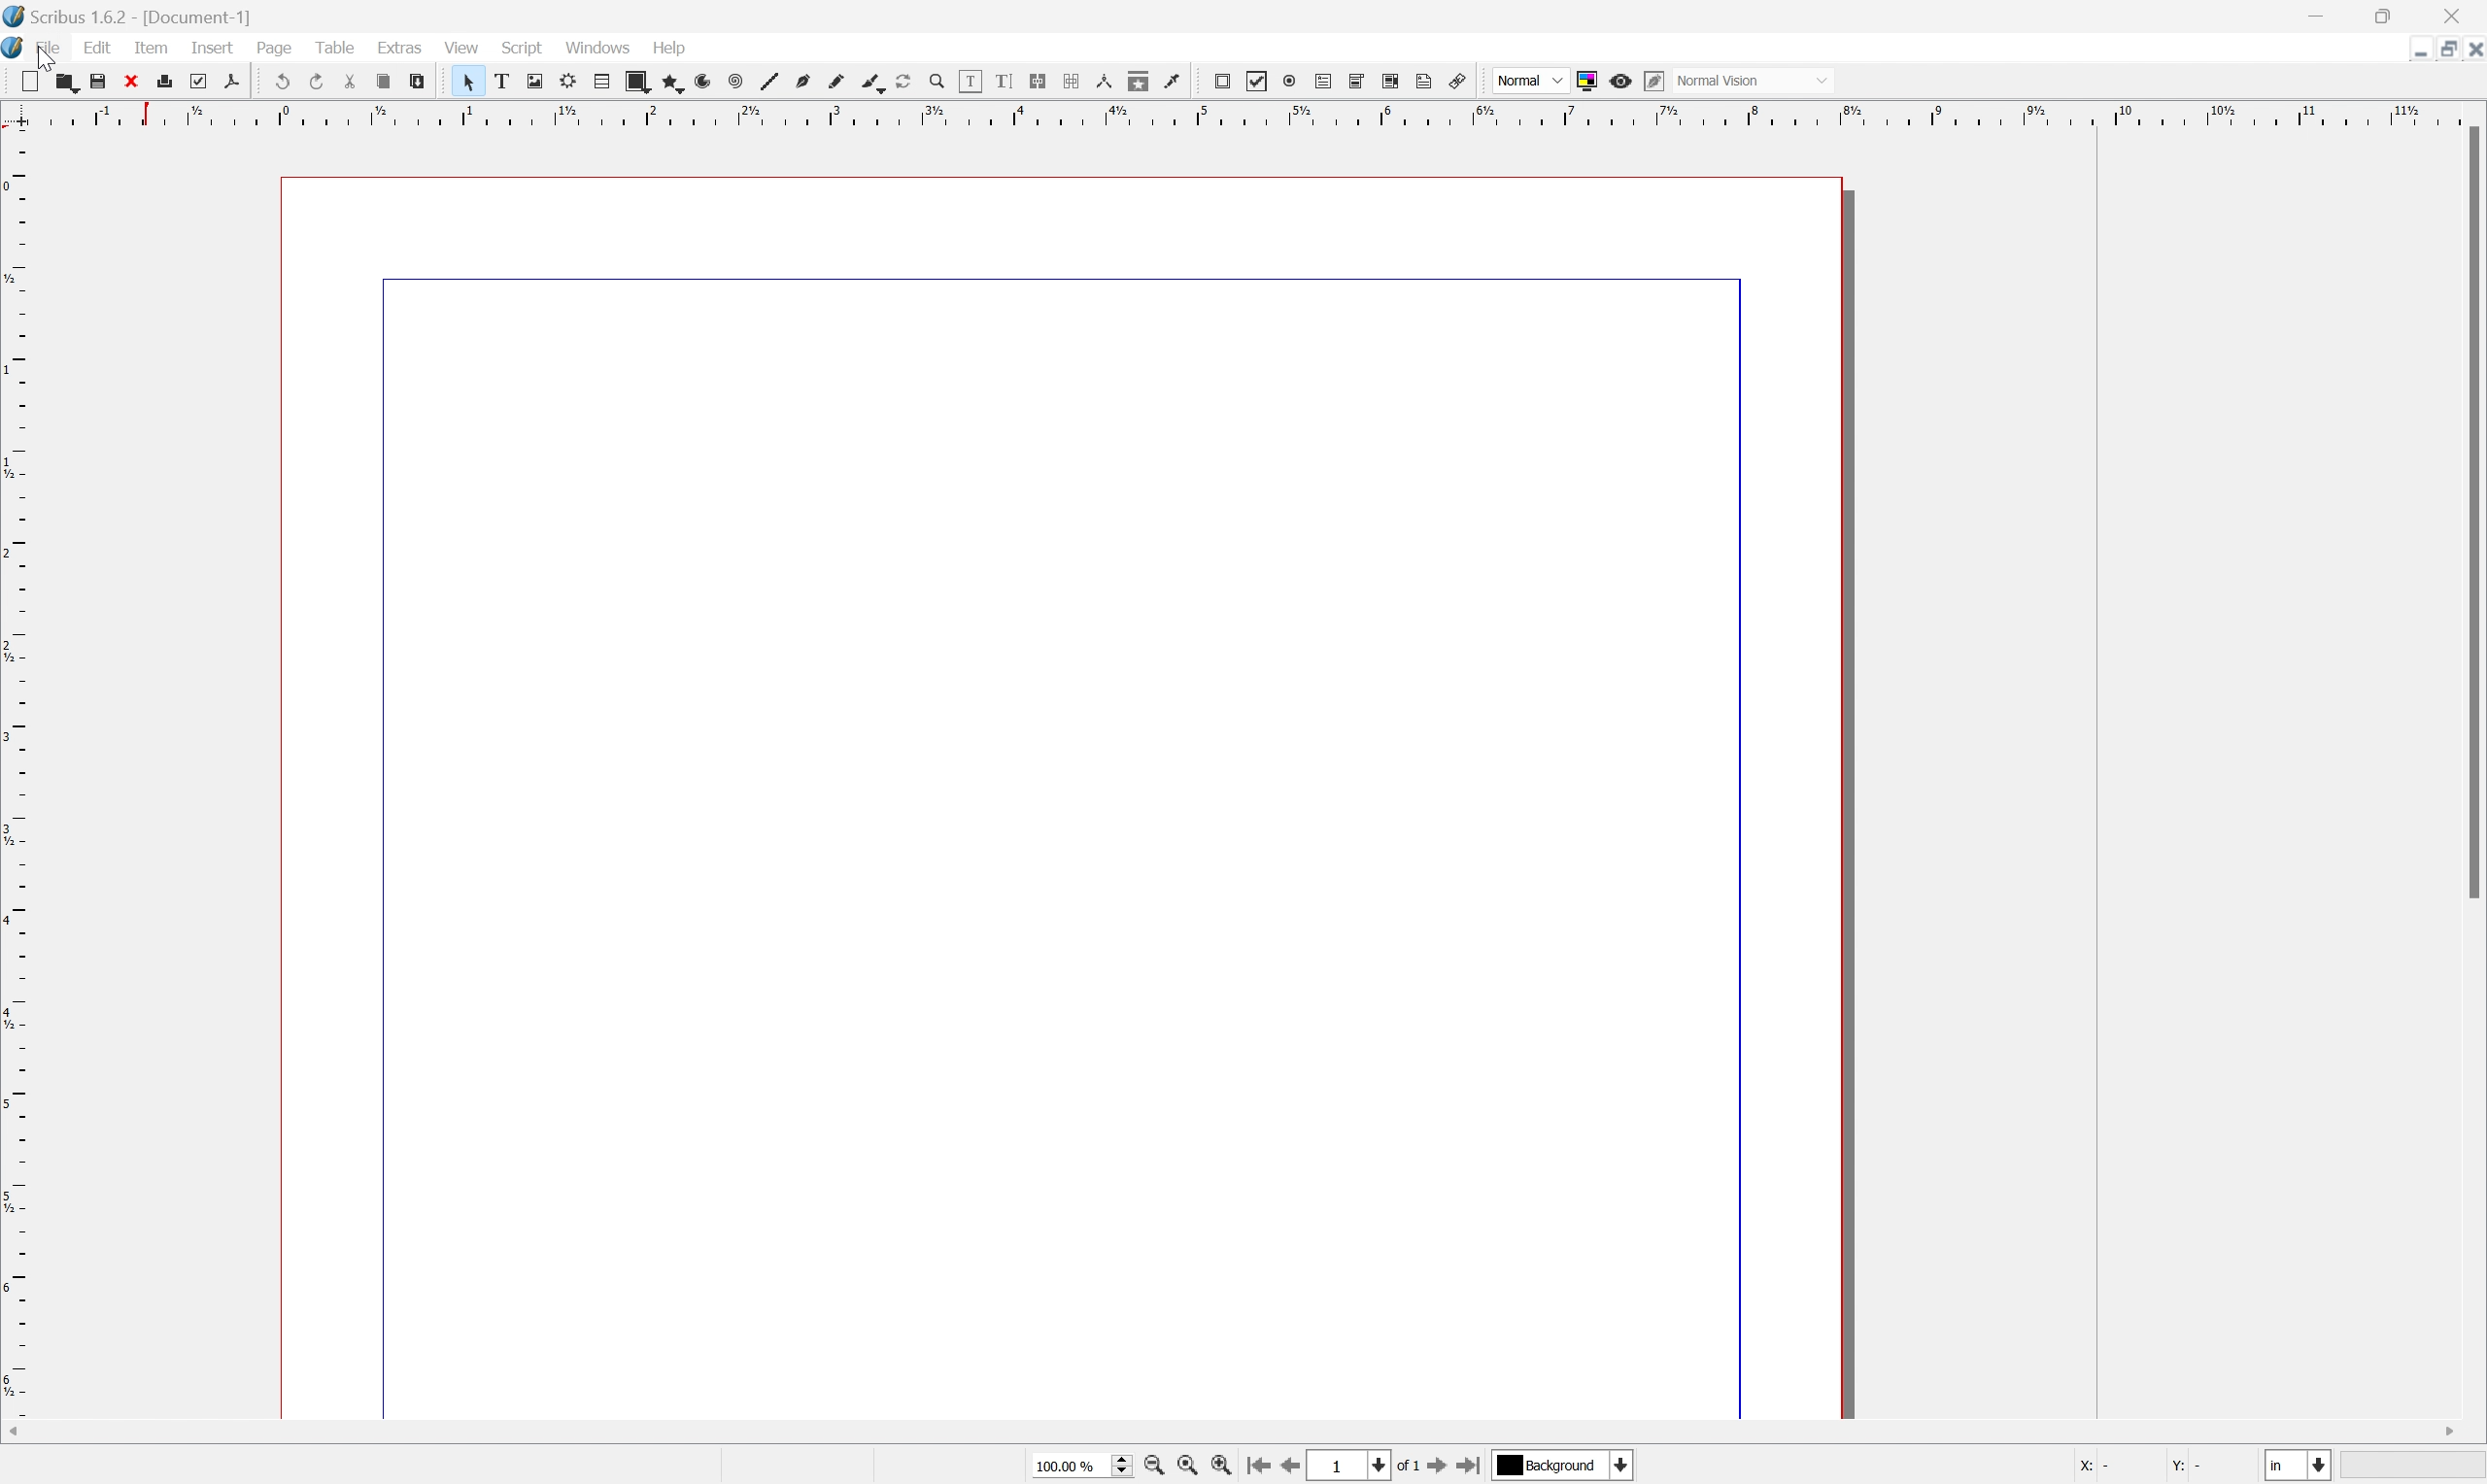  I want to click on Polygon, so click(667, 82).